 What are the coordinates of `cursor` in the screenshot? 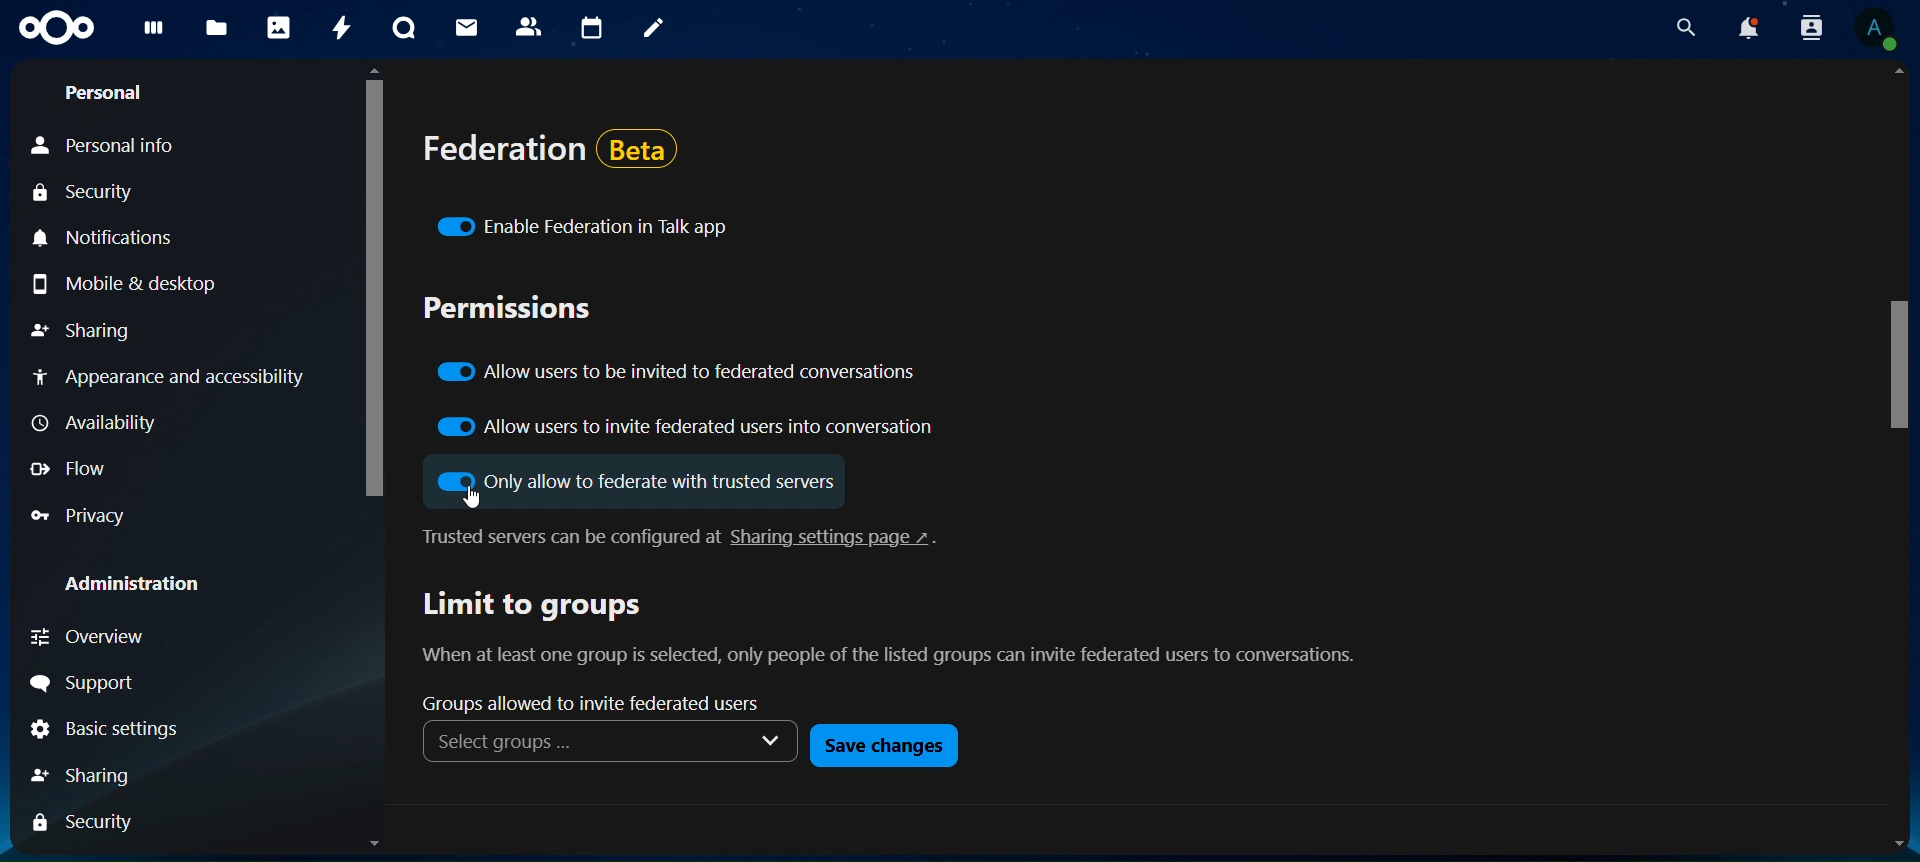 It's located at (473, 498).